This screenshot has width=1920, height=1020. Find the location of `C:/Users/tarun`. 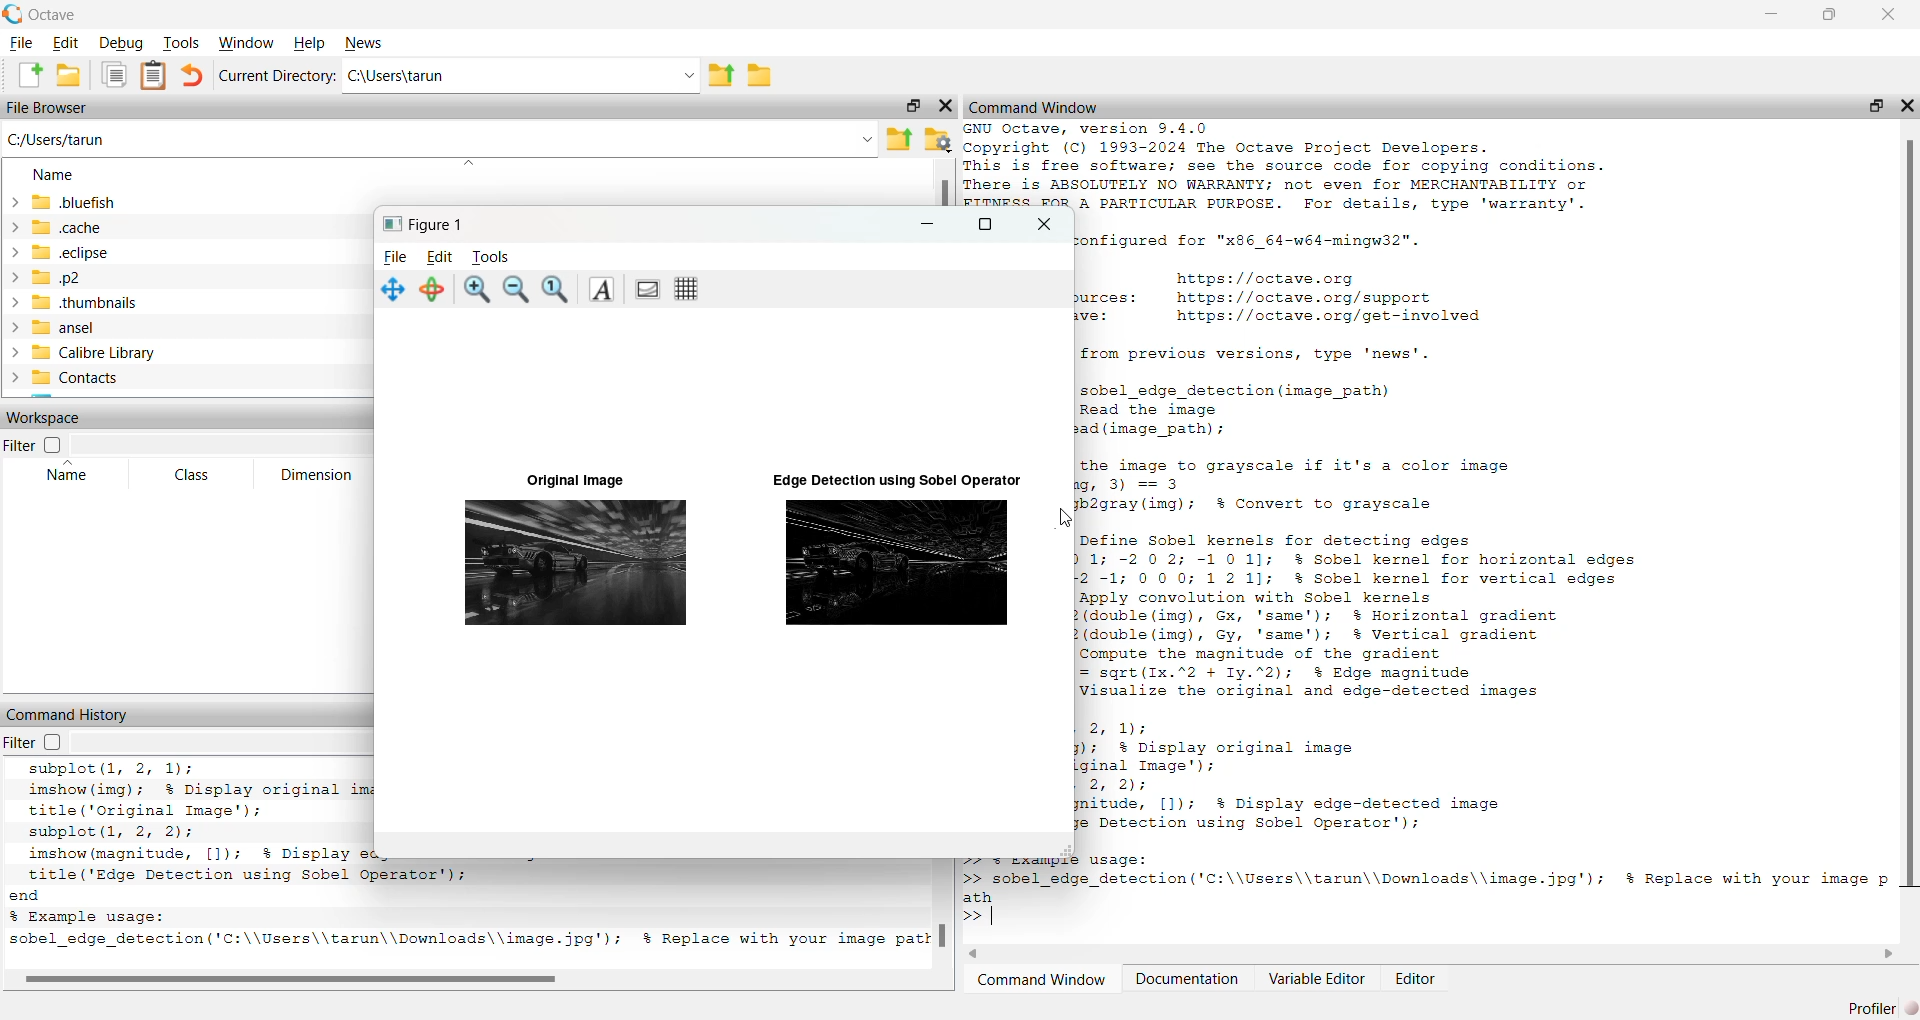

C:/Users/tarun is located at coordinates (441, 142).